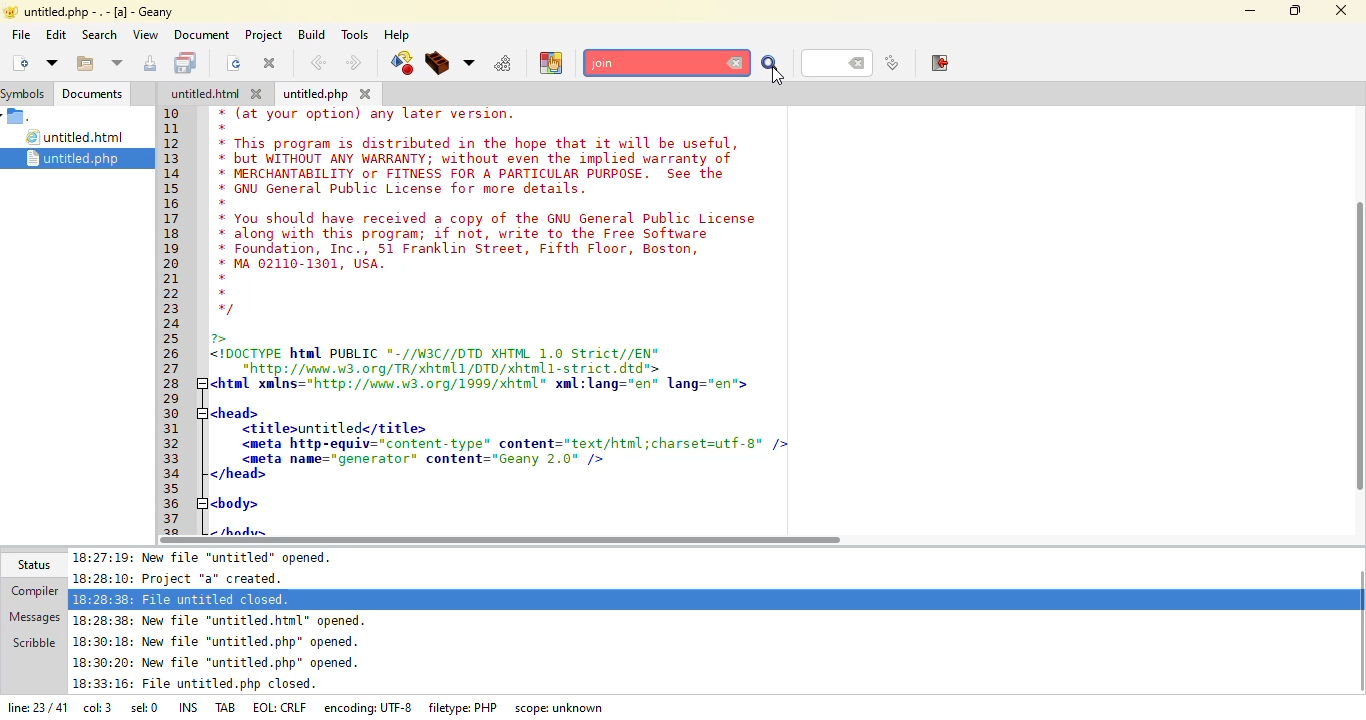 The height and width of the screenshot is (720, 1366). Describe the element at coordinates (260, 94) in the screenshot. I see `close` at that location.